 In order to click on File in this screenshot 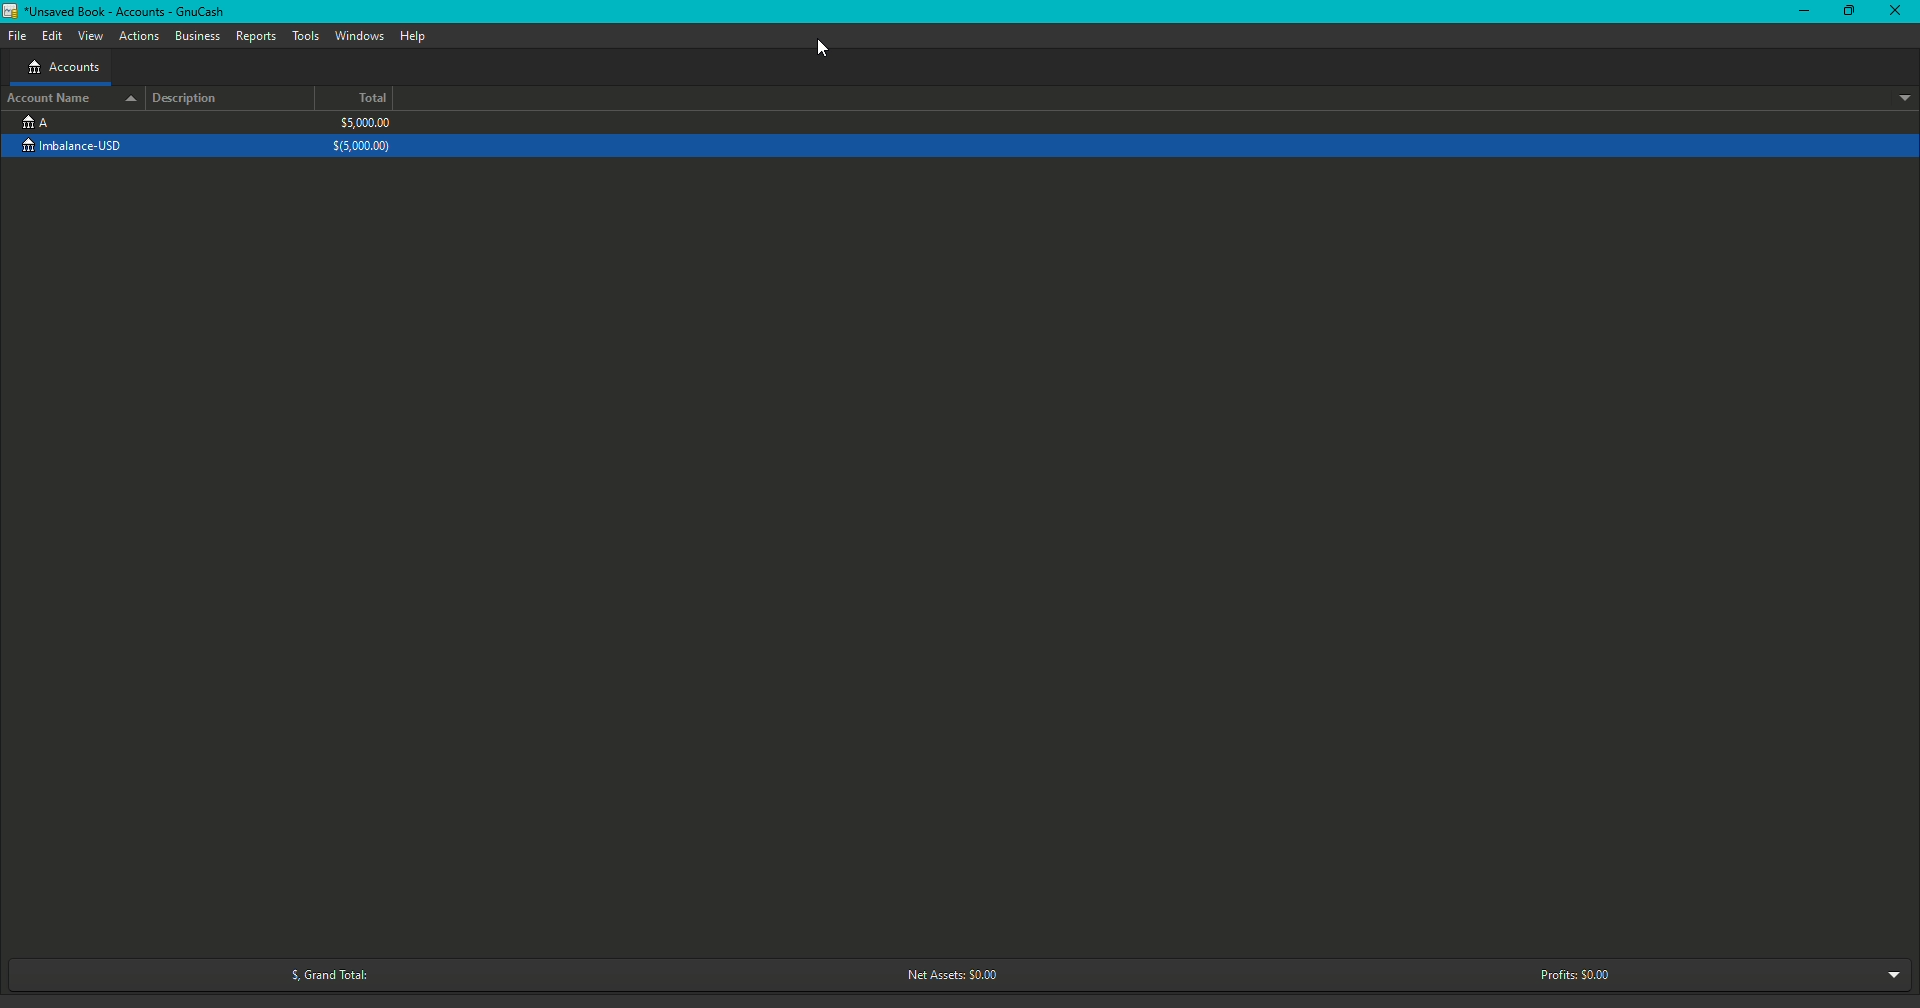, I will do `click(22, 35)`.